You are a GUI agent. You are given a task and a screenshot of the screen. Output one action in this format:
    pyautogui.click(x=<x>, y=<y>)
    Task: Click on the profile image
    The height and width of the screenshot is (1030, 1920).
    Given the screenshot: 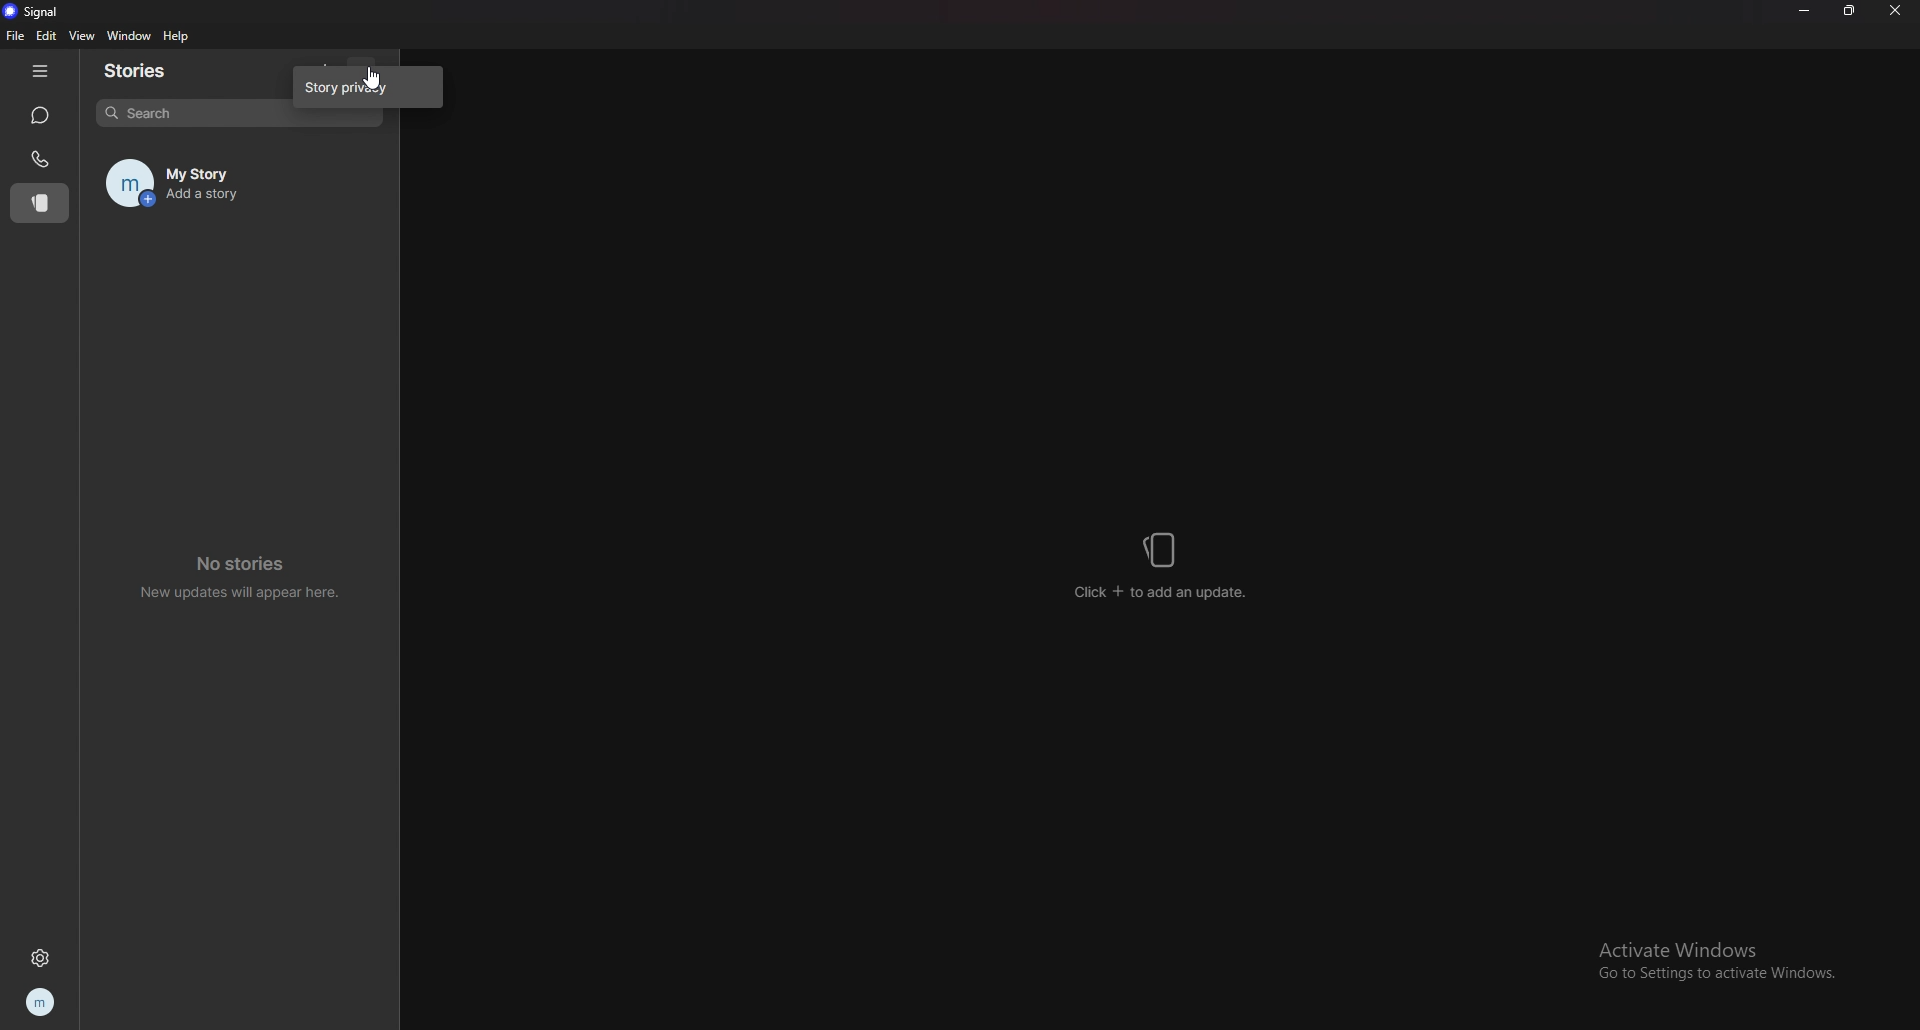 What is the action you would take?
    pyautogui.click(x=122, y=182)
    